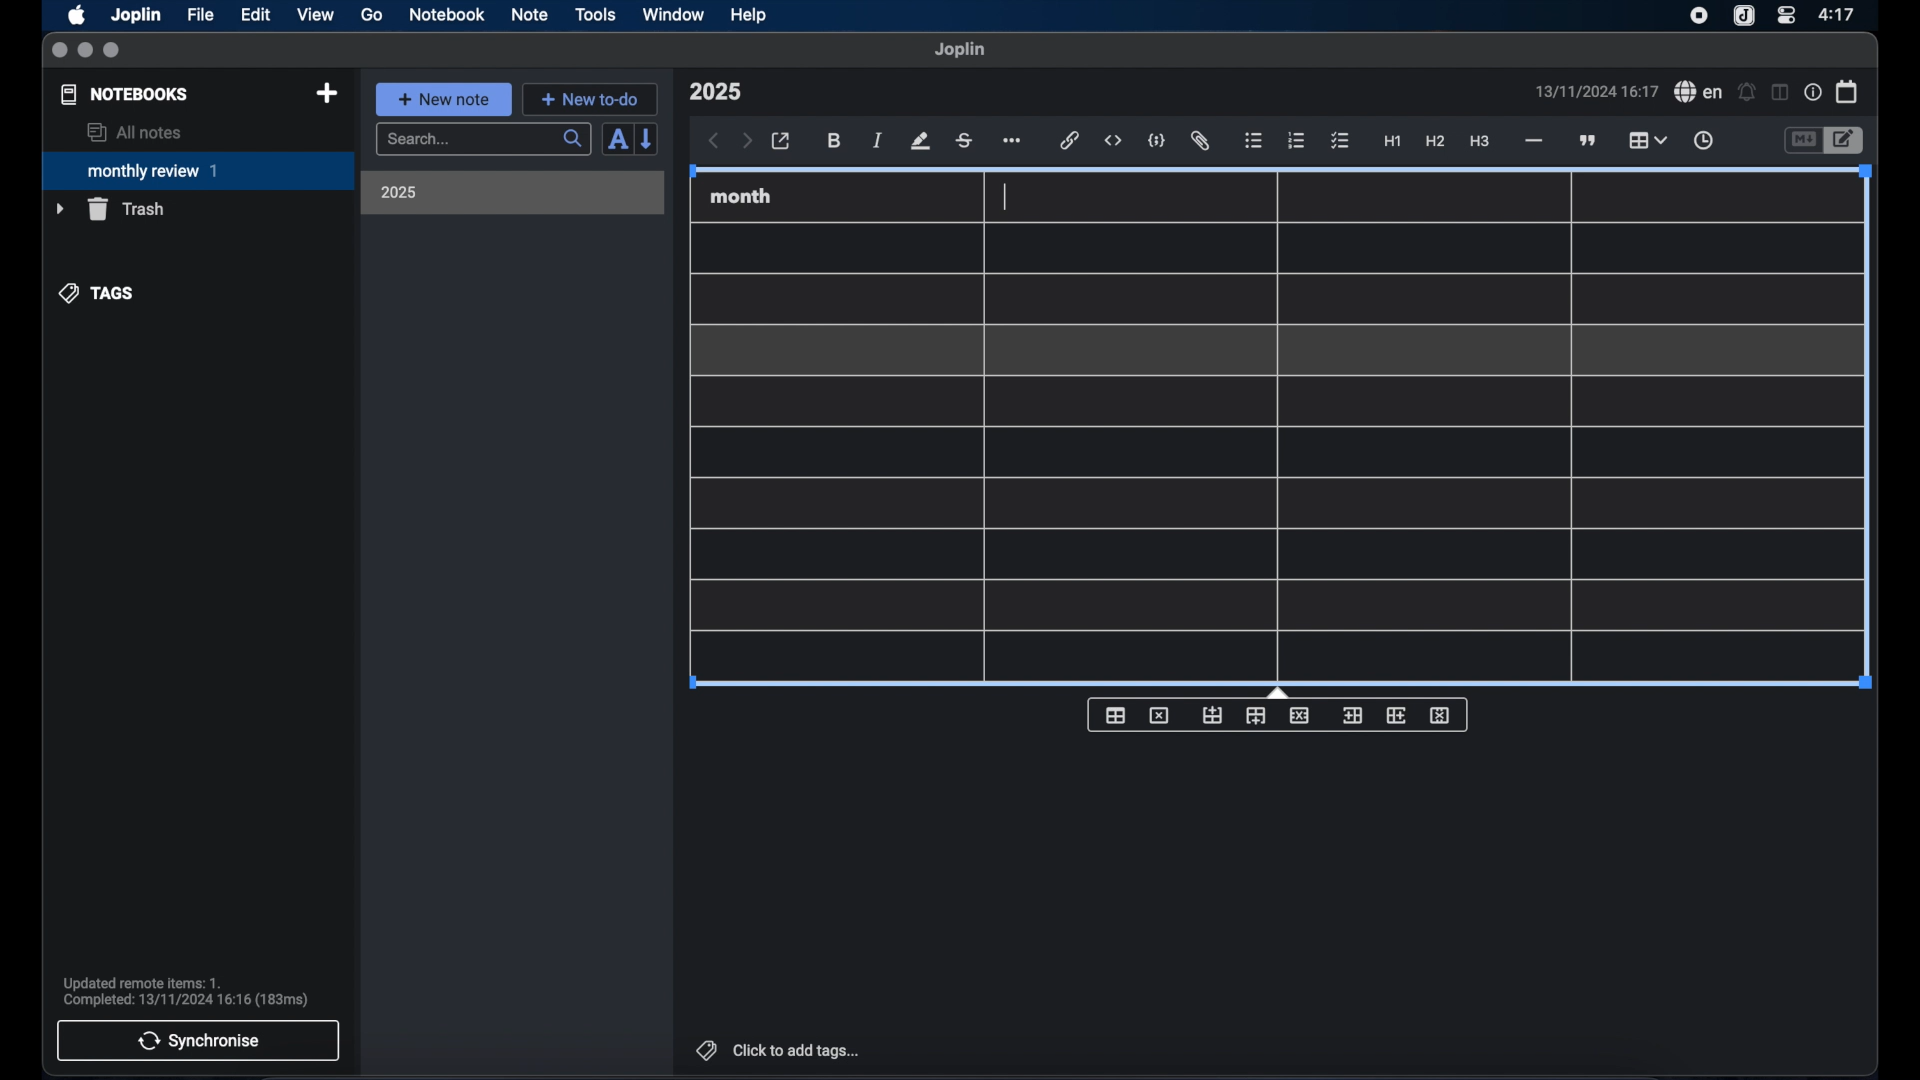  What do you see at coordinates (648, 138) in the screenshot?
I see `reverse sort order` at bounding box center [648, 138].